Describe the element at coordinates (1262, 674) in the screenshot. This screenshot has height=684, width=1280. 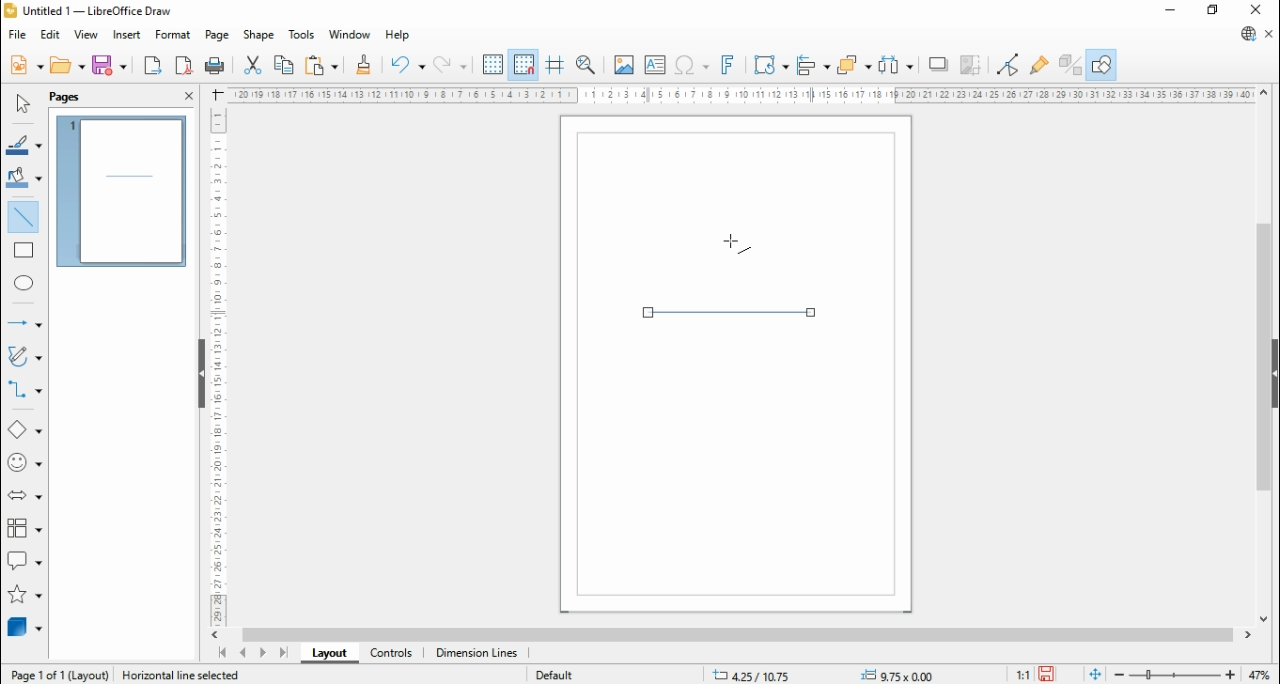
I see `zoom factor` at that location.